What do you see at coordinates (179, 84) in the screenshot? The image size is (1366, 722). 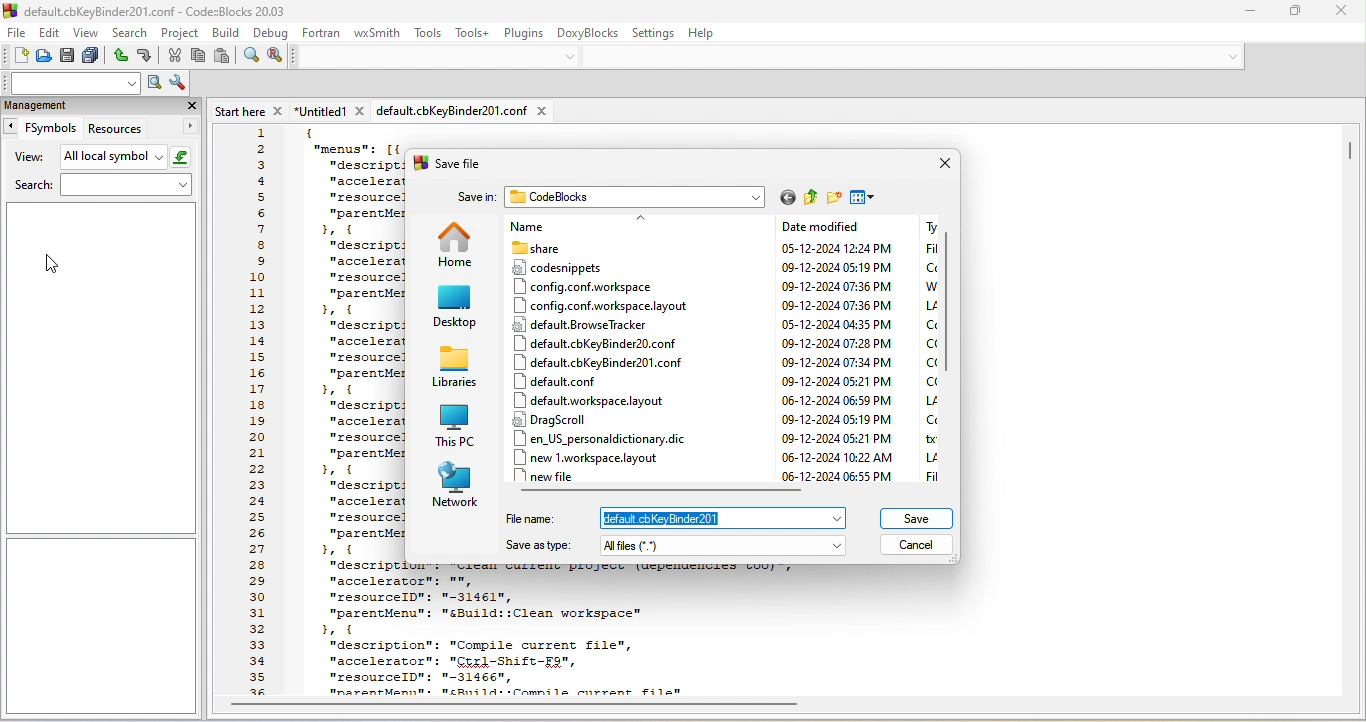 I see `show option window` at bounding box center [179, 84].